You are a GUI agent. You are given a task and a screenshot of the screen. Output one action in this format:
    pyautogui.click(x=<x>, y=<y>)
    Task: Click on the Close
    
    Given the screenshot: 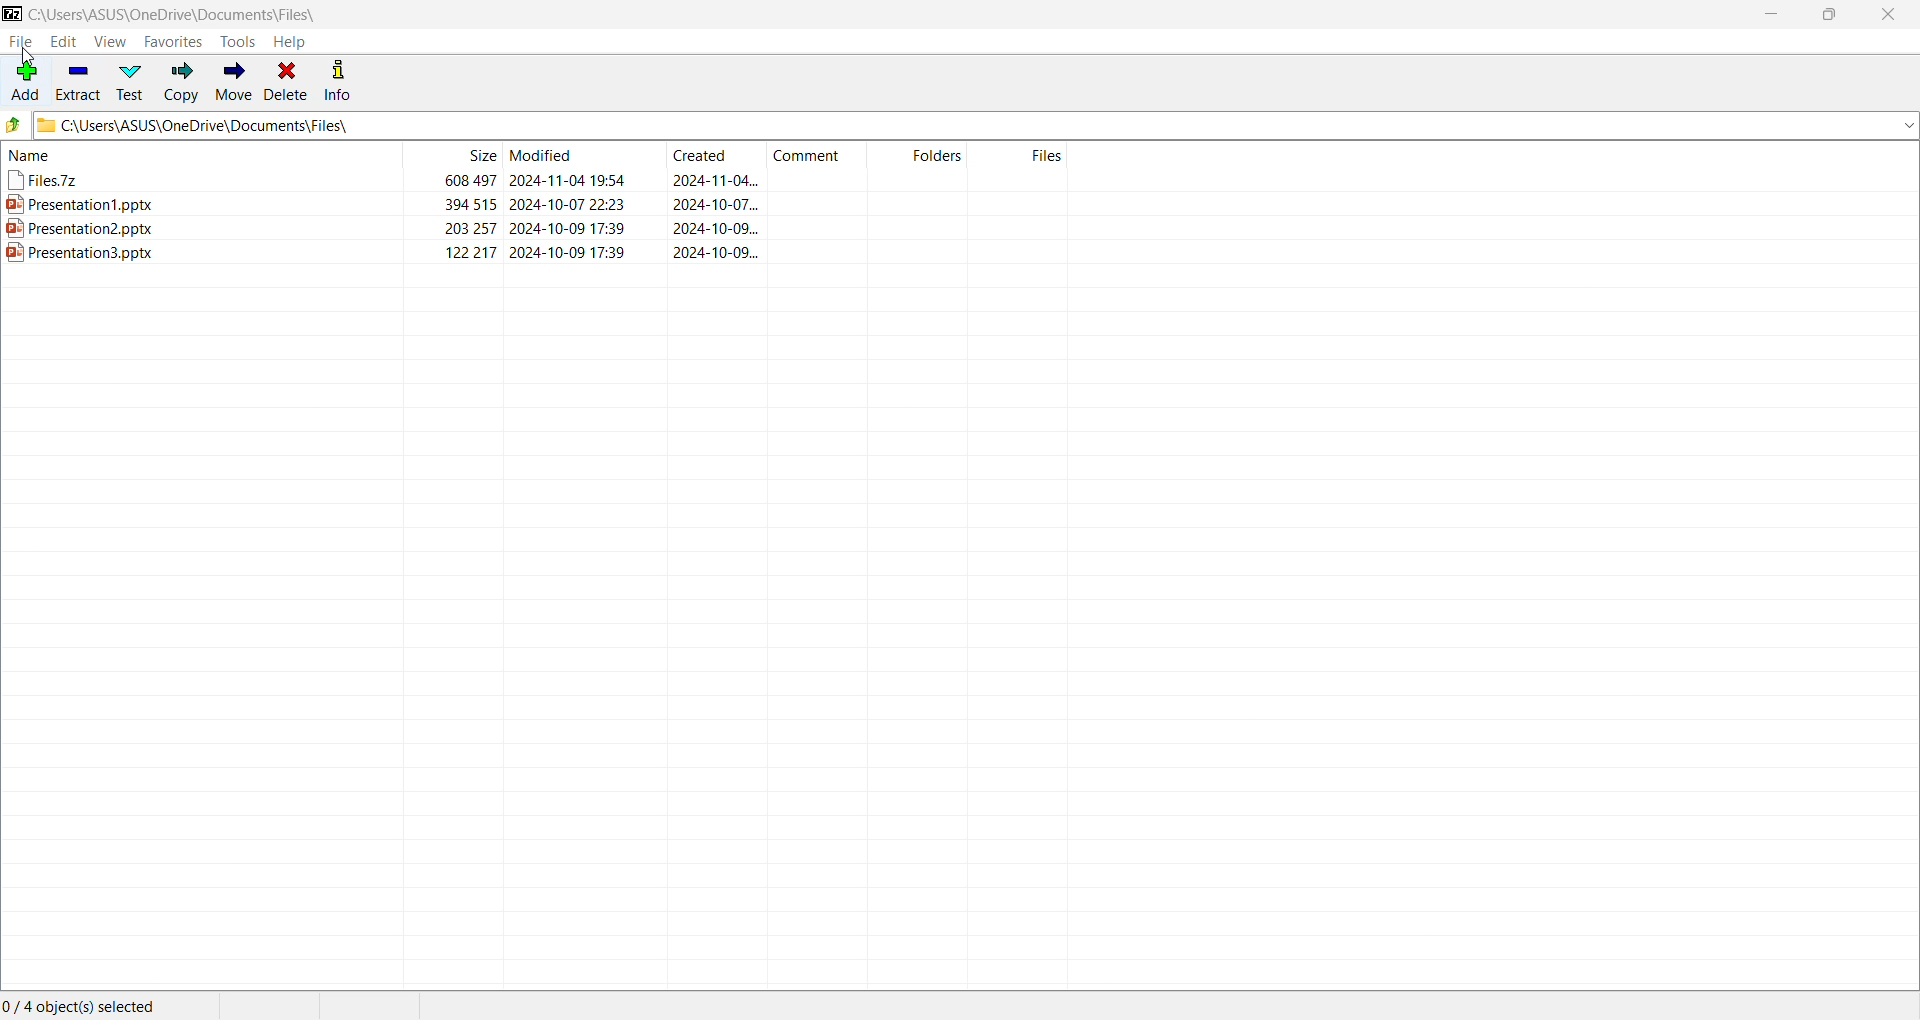 What is the action you would take?
    pyautogui.click(x=1892, y=14)
    